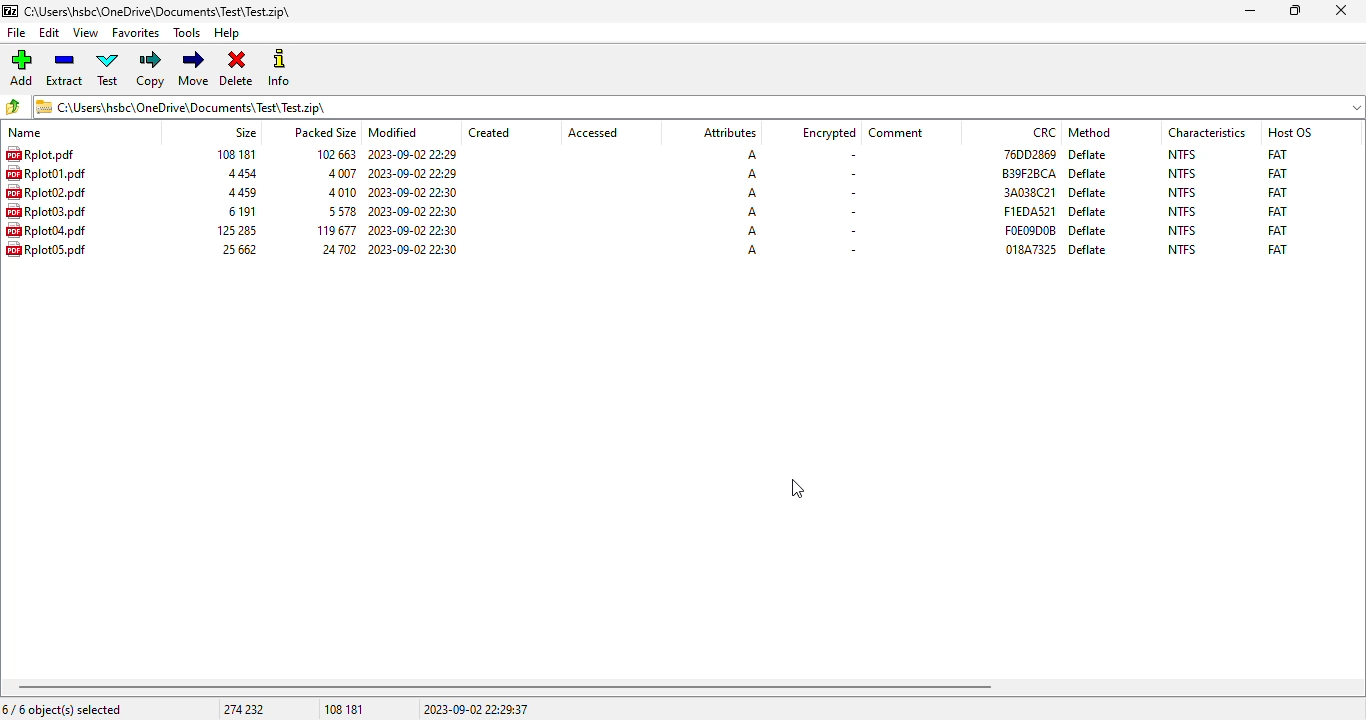 The height and width of the screenshot is (720, 1366). I want to click on NTFS, so click(1181, 249).